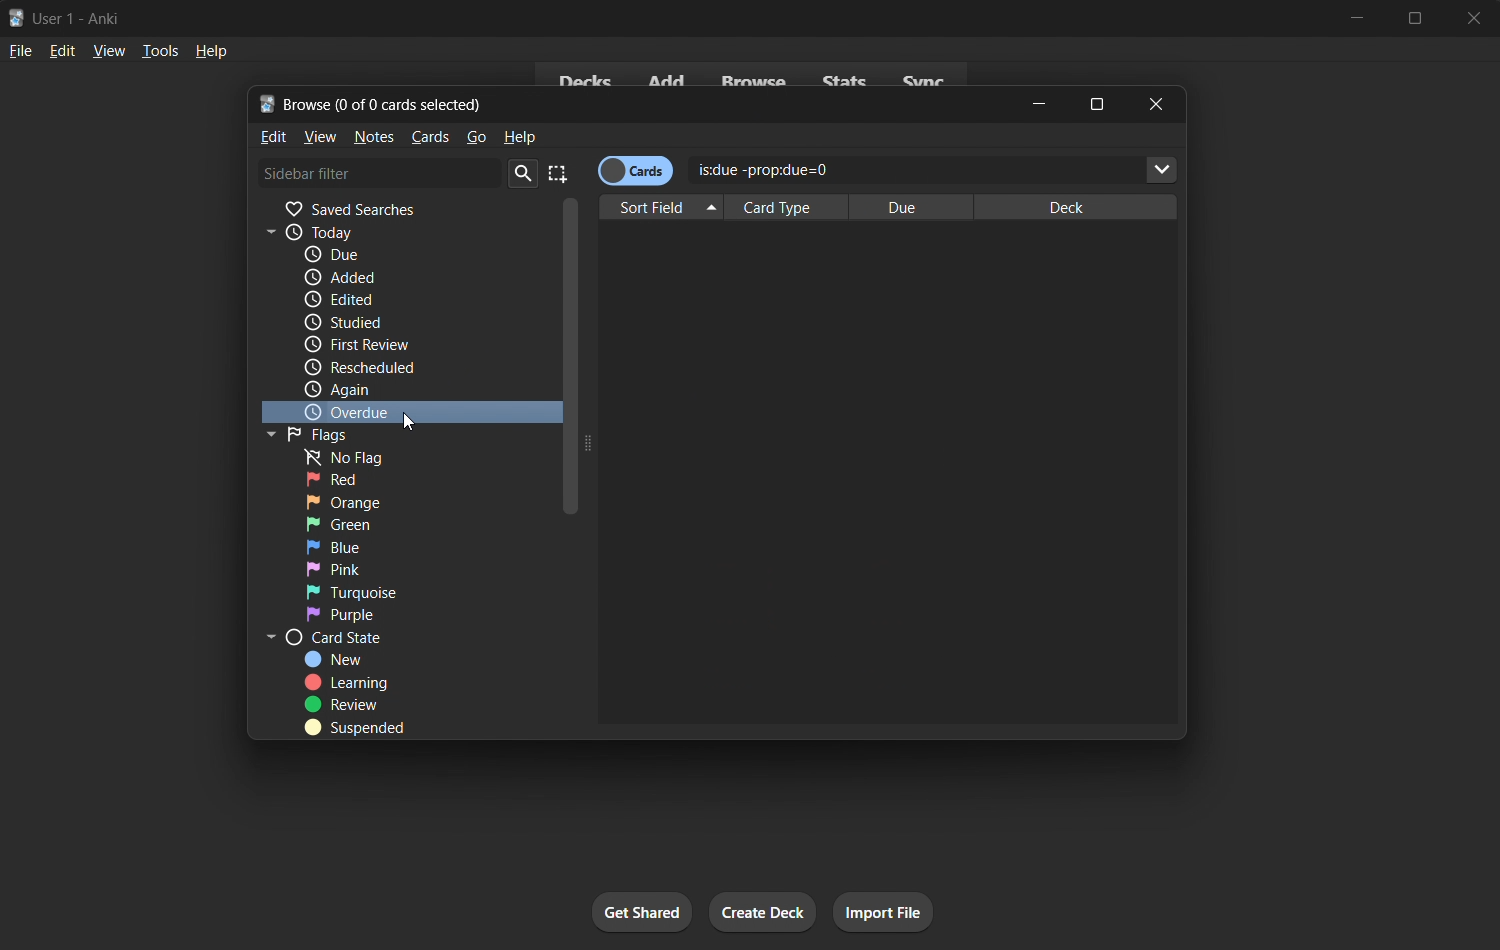 Image resolution: width=1500 pixels, height=950 pixels. I want to click on maximize/restore, so click(1416, 18).